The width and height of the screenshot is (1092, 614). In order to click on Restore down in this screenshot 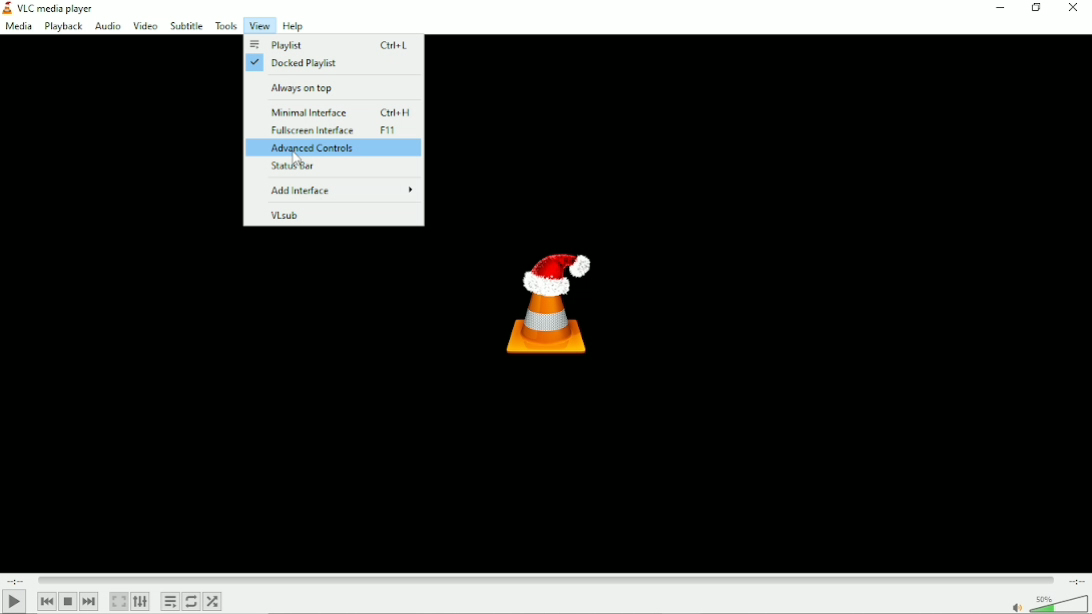, I will do `click(1038, 9)`.